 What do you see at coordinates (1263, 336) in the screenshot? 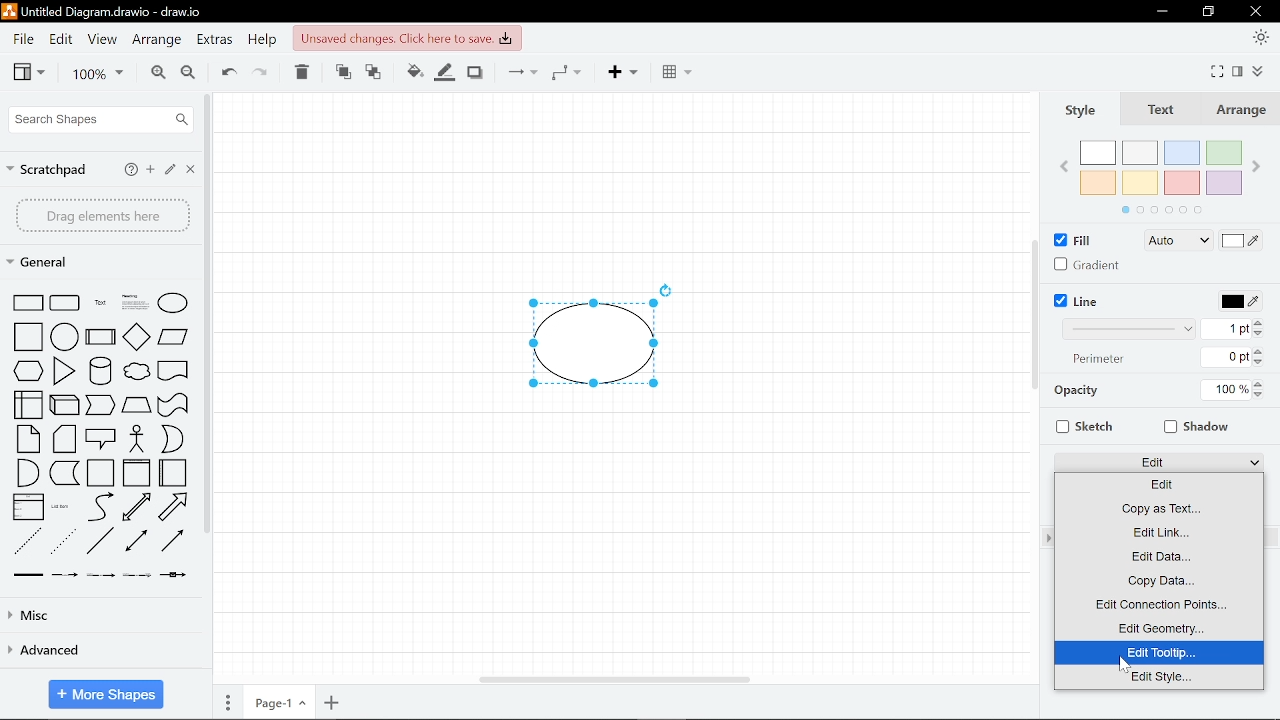
I see `Decrease line width` at bounding box center [1263, 336].